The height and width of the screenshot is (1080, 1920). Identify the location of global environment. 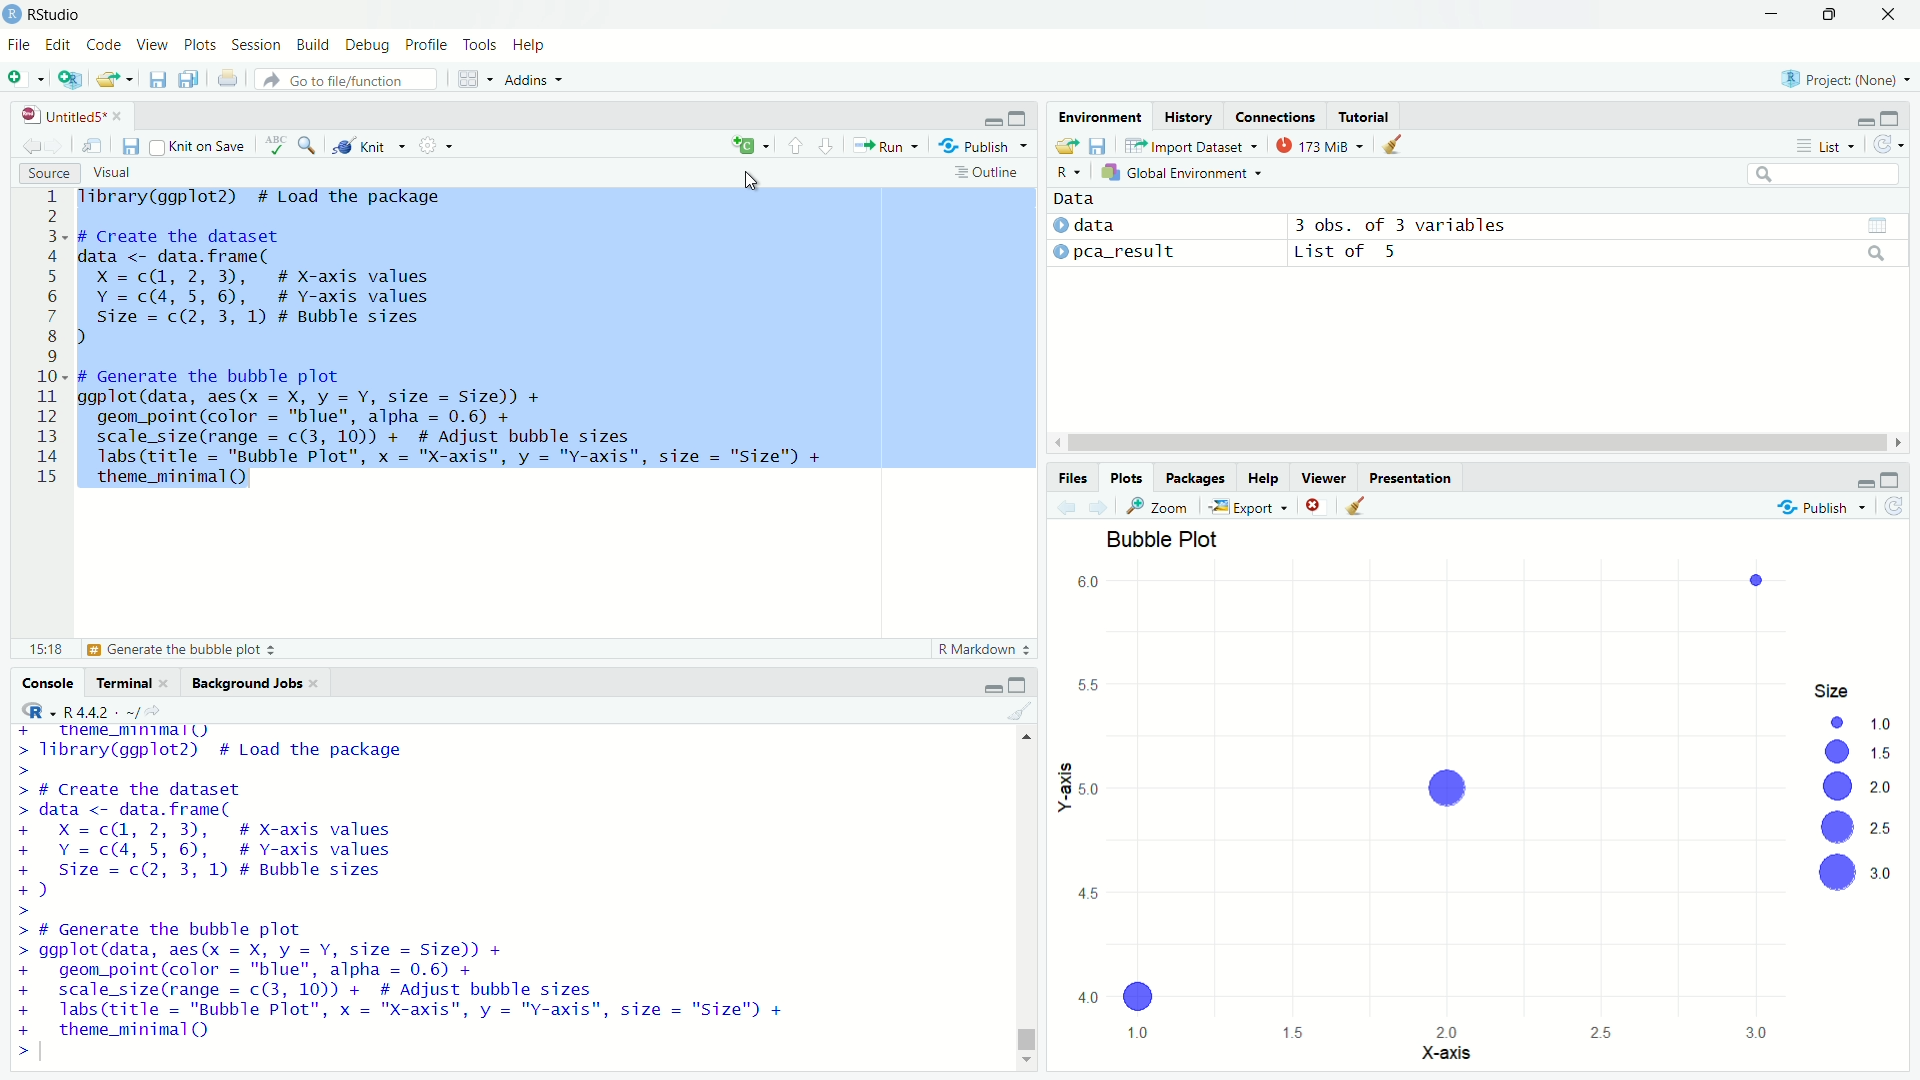
(1185, 171).